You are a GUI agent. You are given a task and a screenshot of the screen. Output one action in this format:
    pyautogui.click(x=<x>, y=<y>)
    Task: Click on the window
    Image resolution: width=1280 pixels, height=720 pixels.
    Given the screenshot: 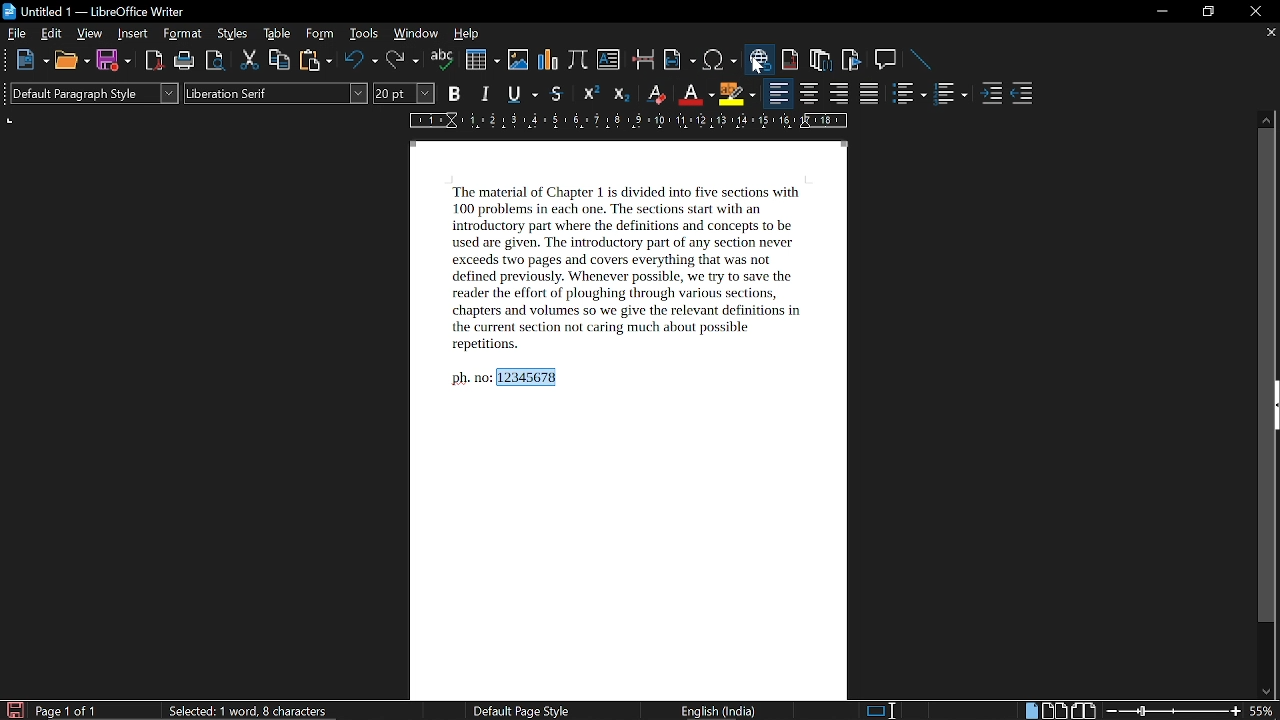 What is the action you would take?
    pyautogui.click(x=415, y=35)
    